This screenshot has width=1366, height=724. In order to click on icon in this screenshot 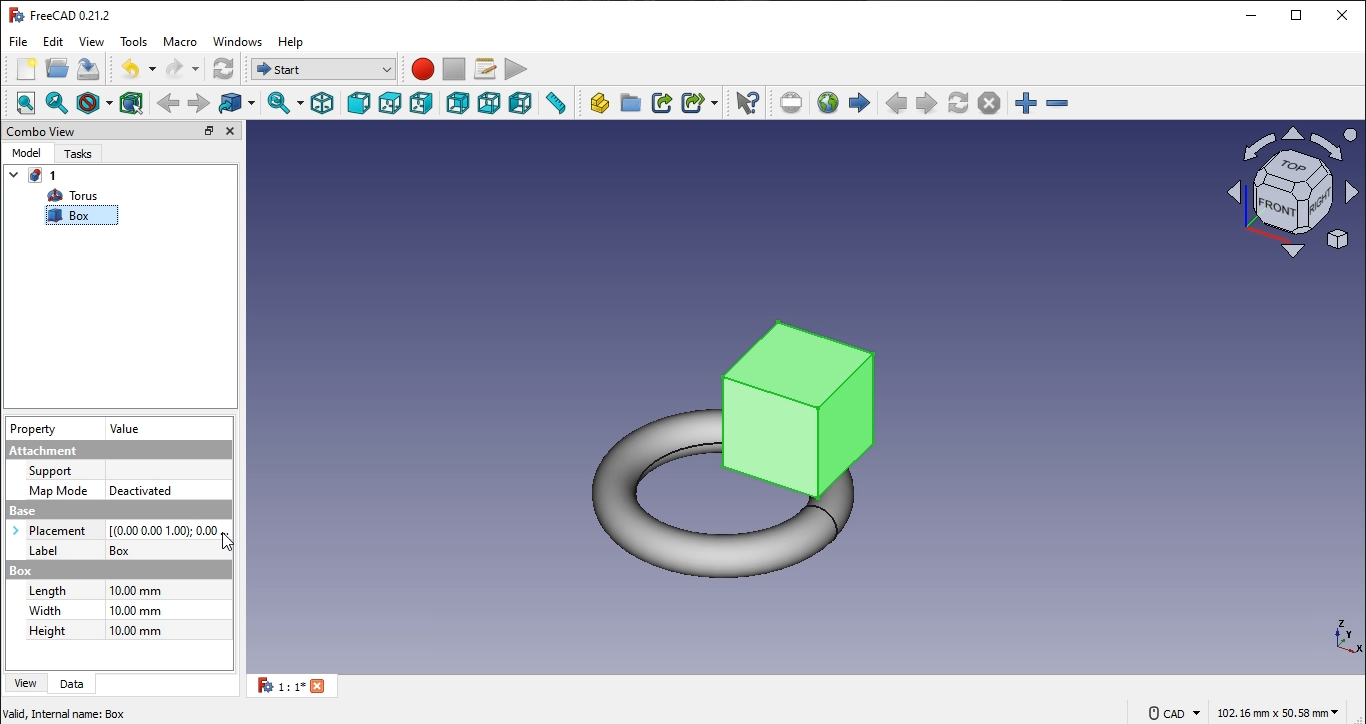, I will do `click(1290, 190)`.